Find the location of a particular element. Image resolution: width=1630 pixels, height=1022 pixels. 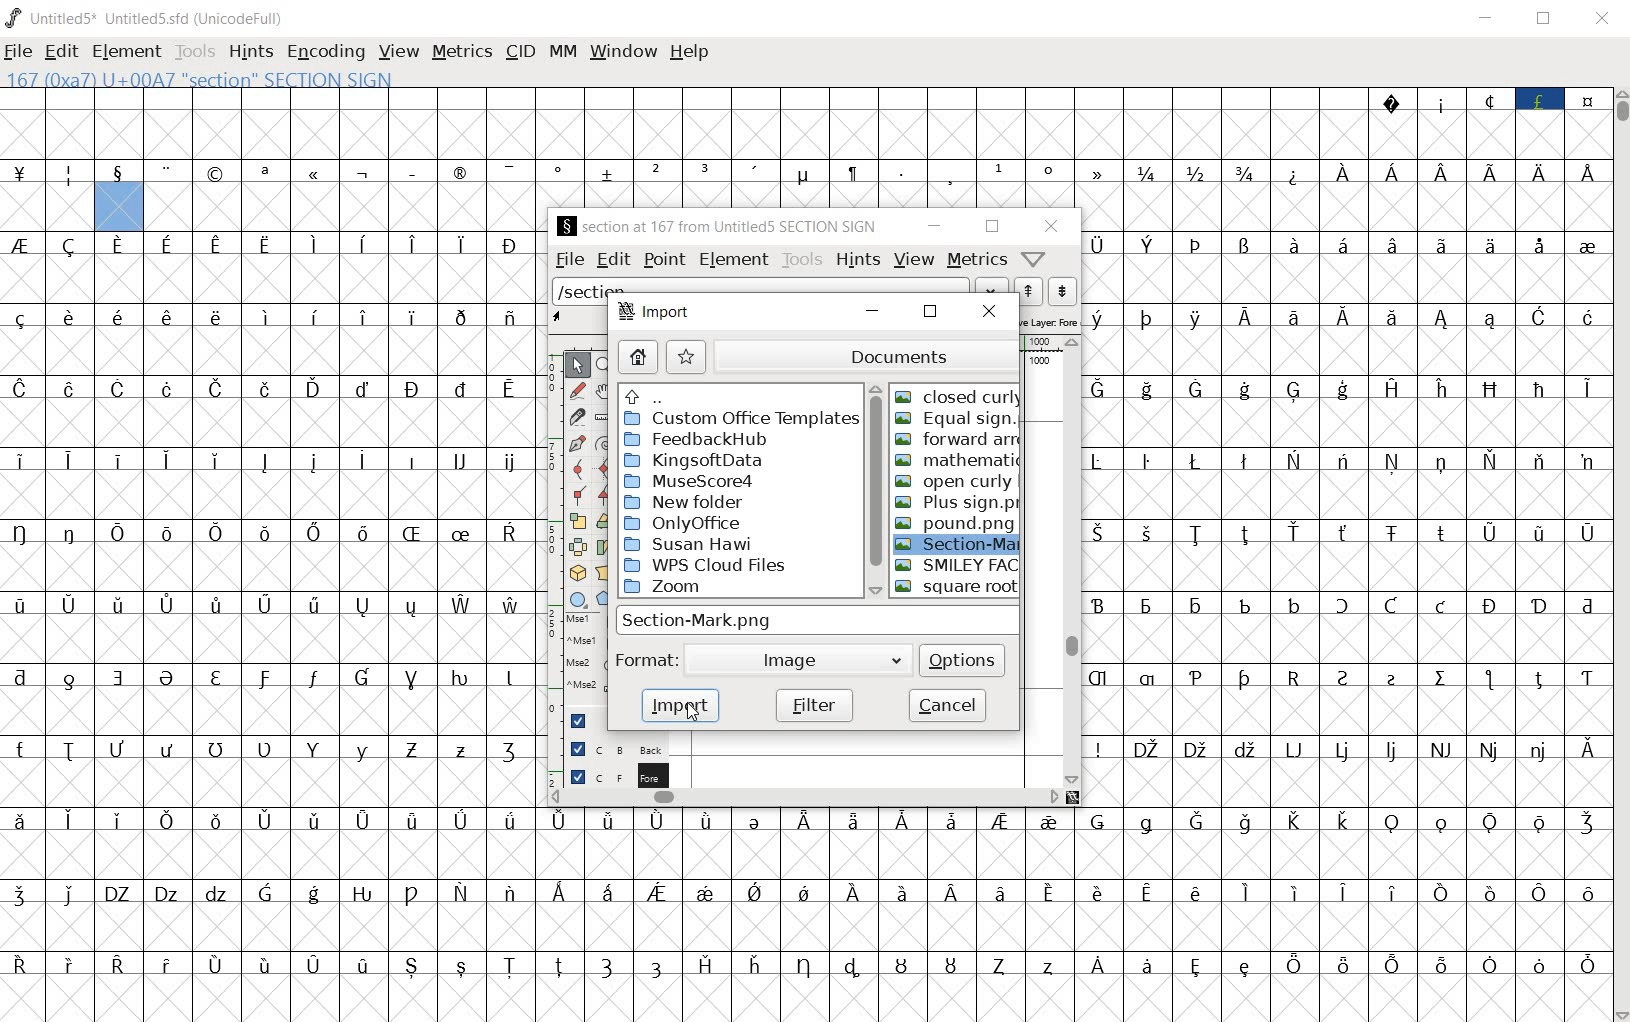

MuseCcore4 is located at coordinates (688, 482).